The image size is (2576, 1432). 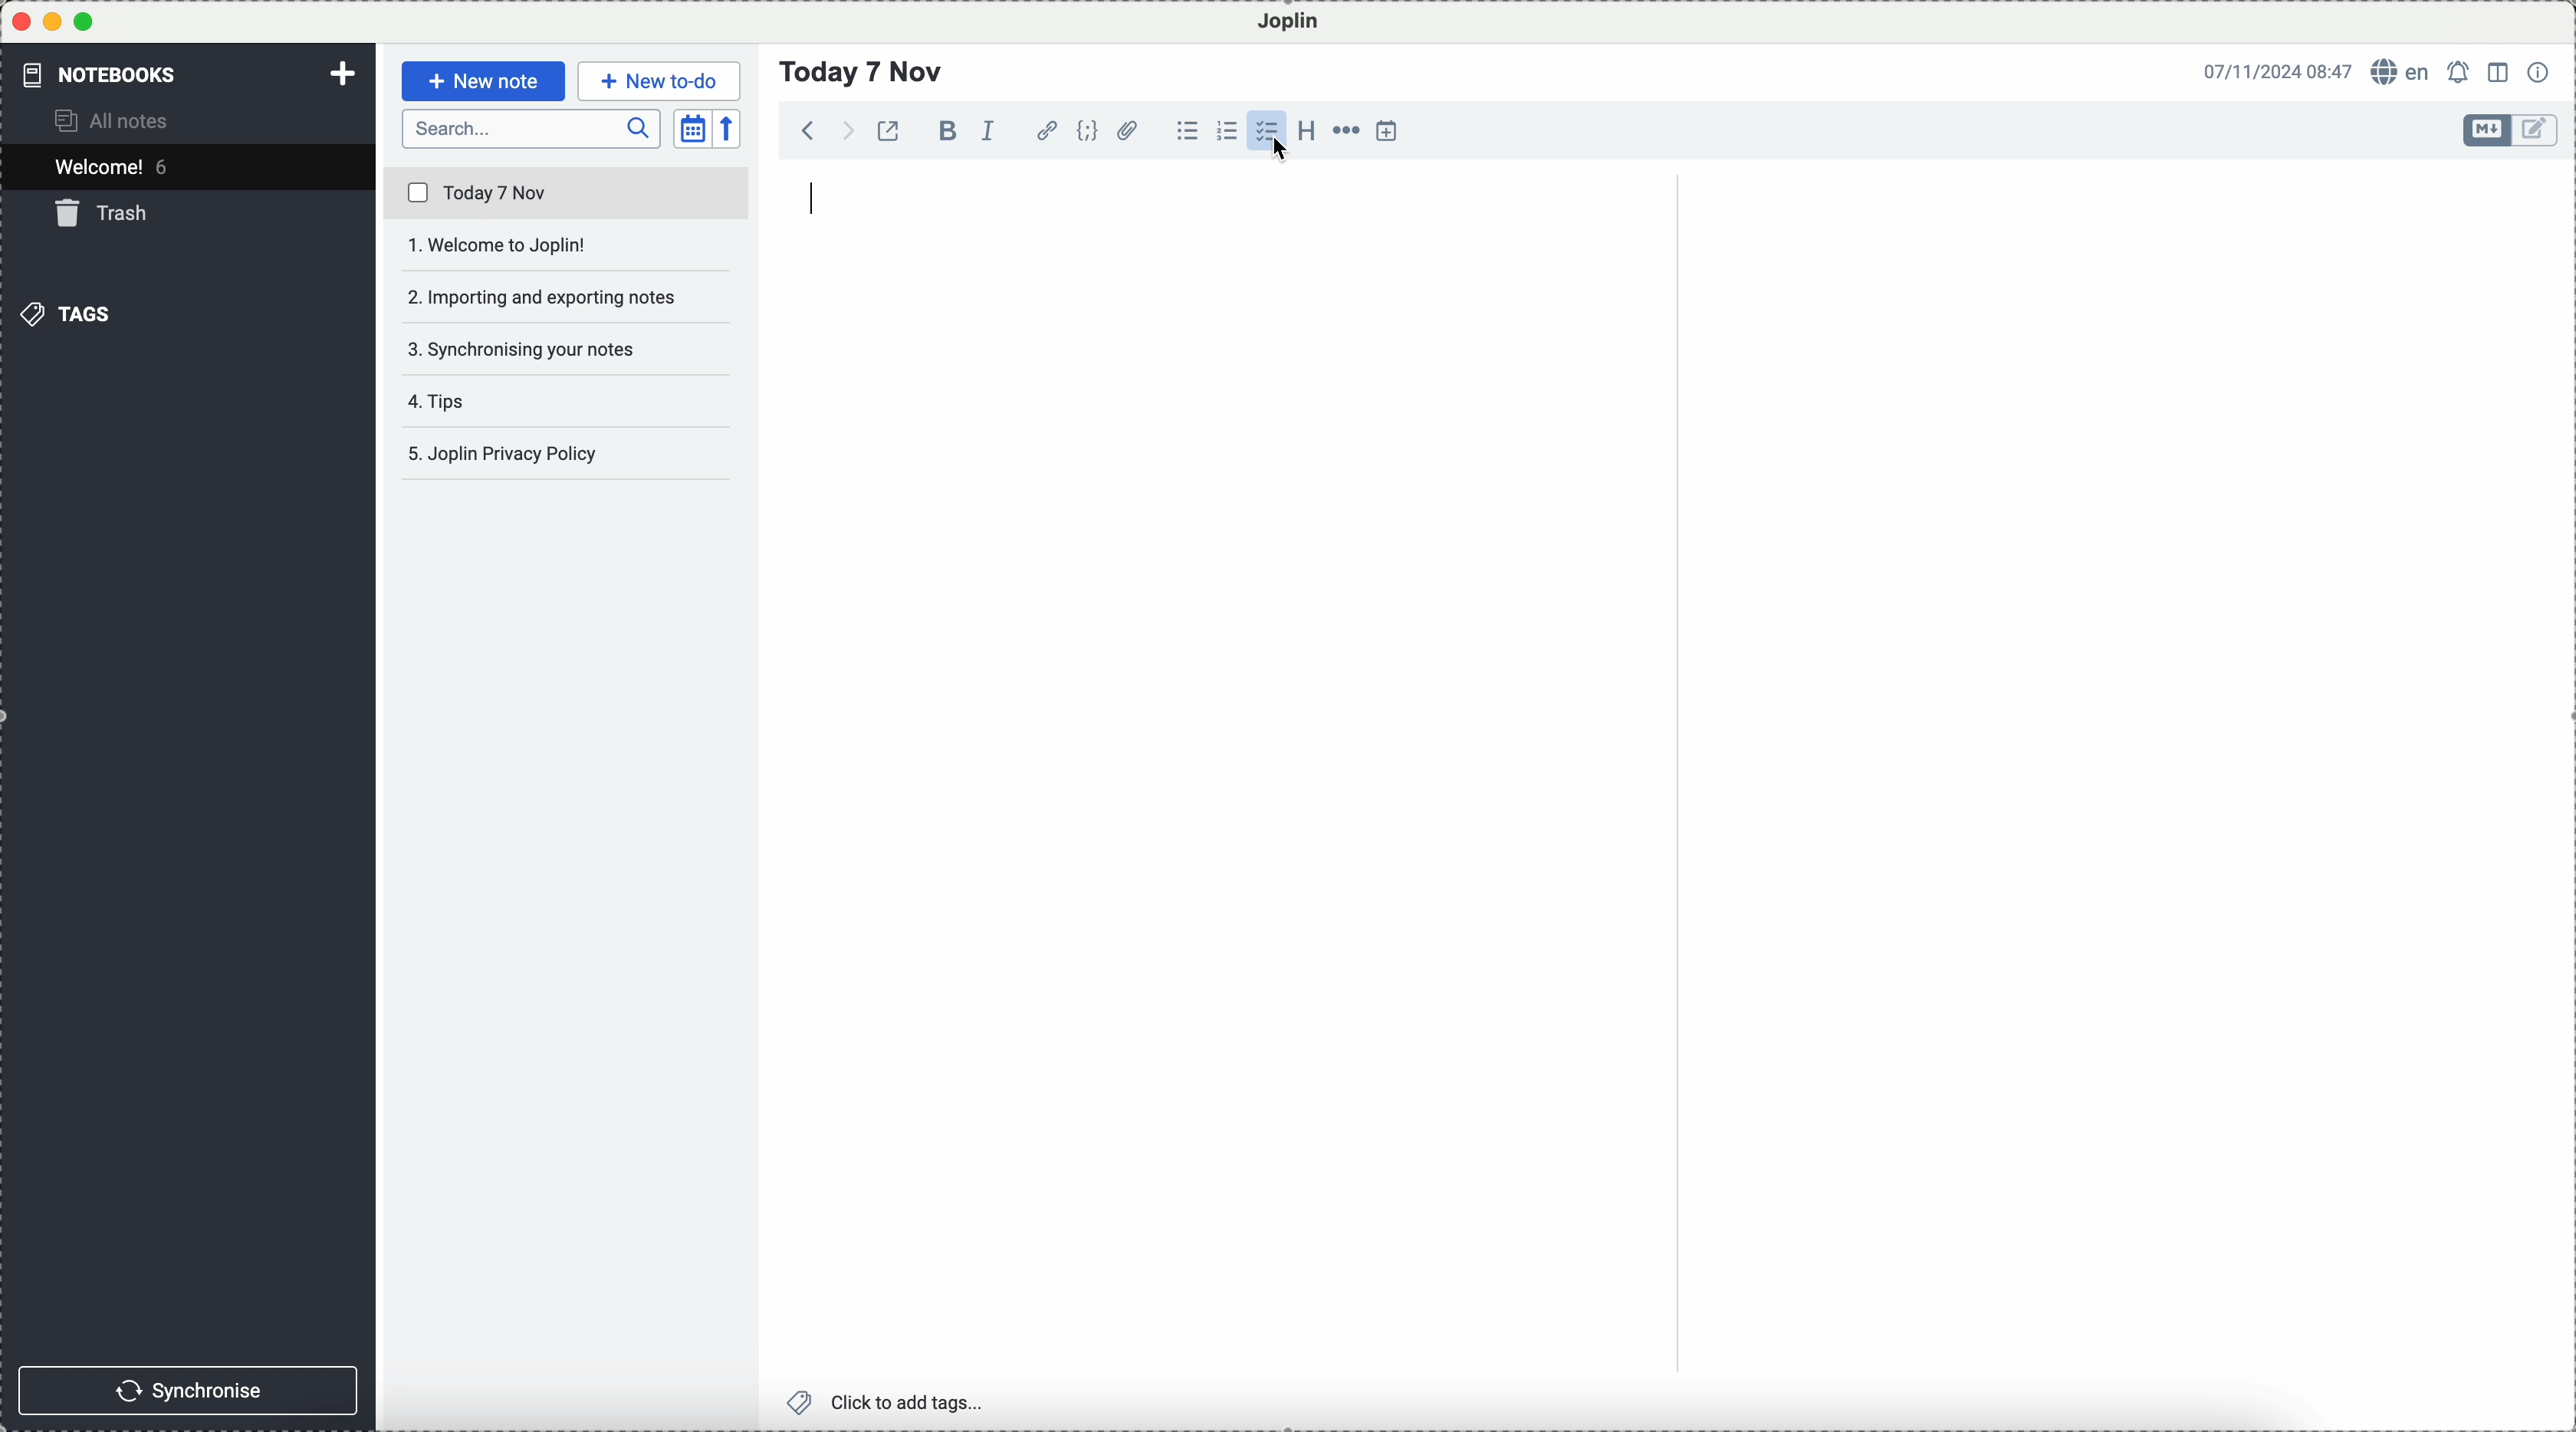 I want to click on synchronising your notes, so click(x=568, y=352).